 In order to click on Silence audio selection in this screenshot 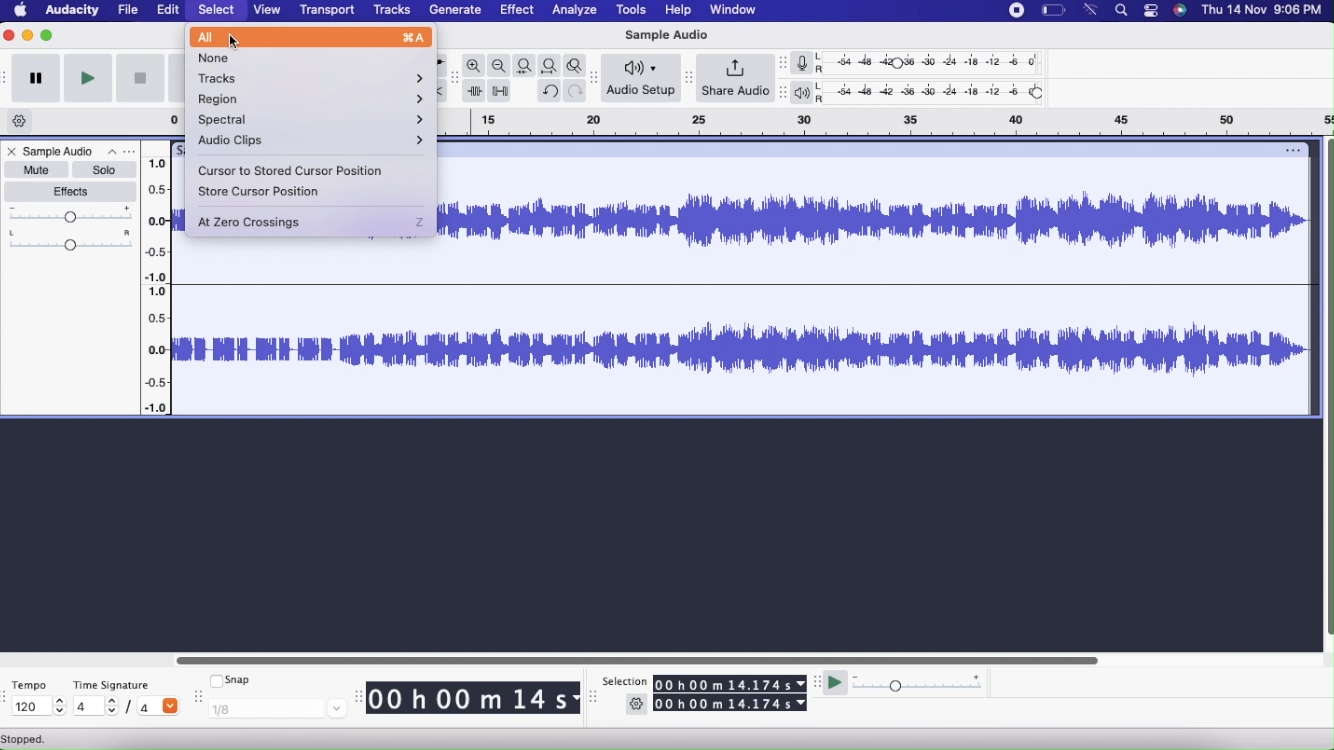, I will do `click(501, 91)`.